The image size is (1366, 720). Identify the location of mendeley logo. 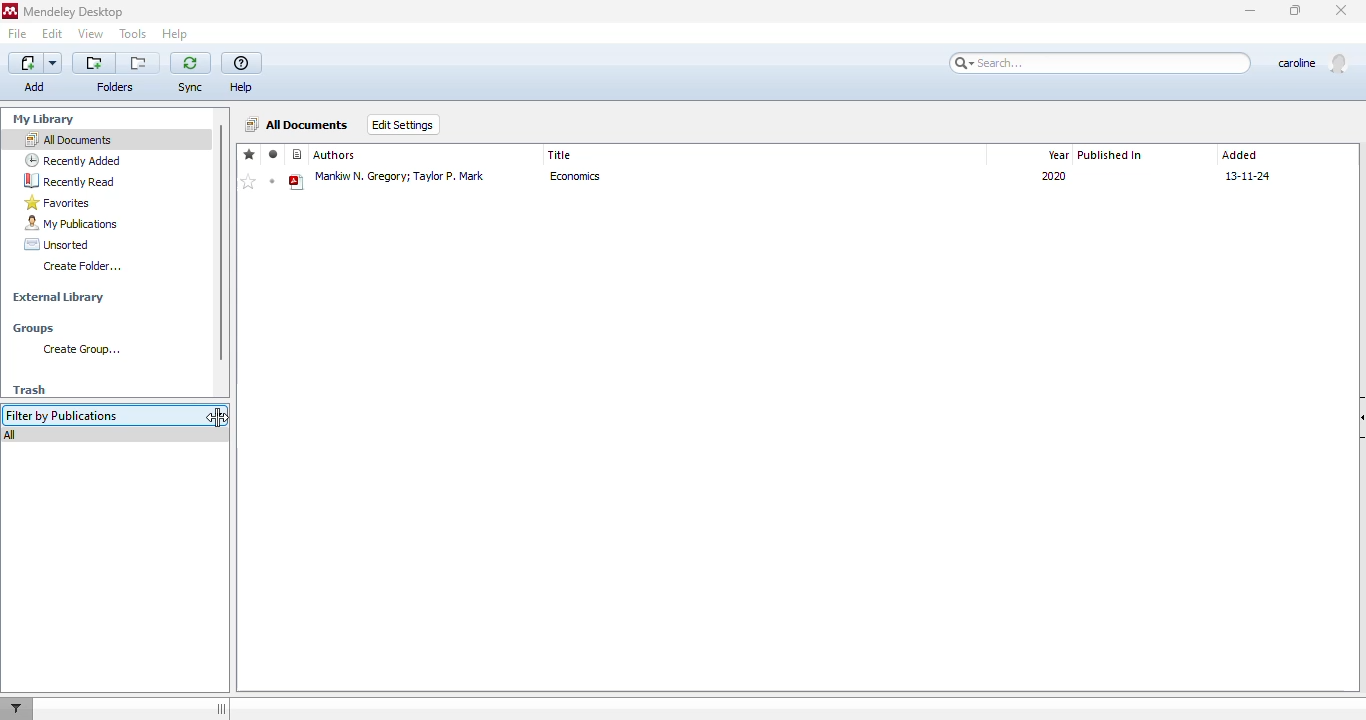
(10, 11).